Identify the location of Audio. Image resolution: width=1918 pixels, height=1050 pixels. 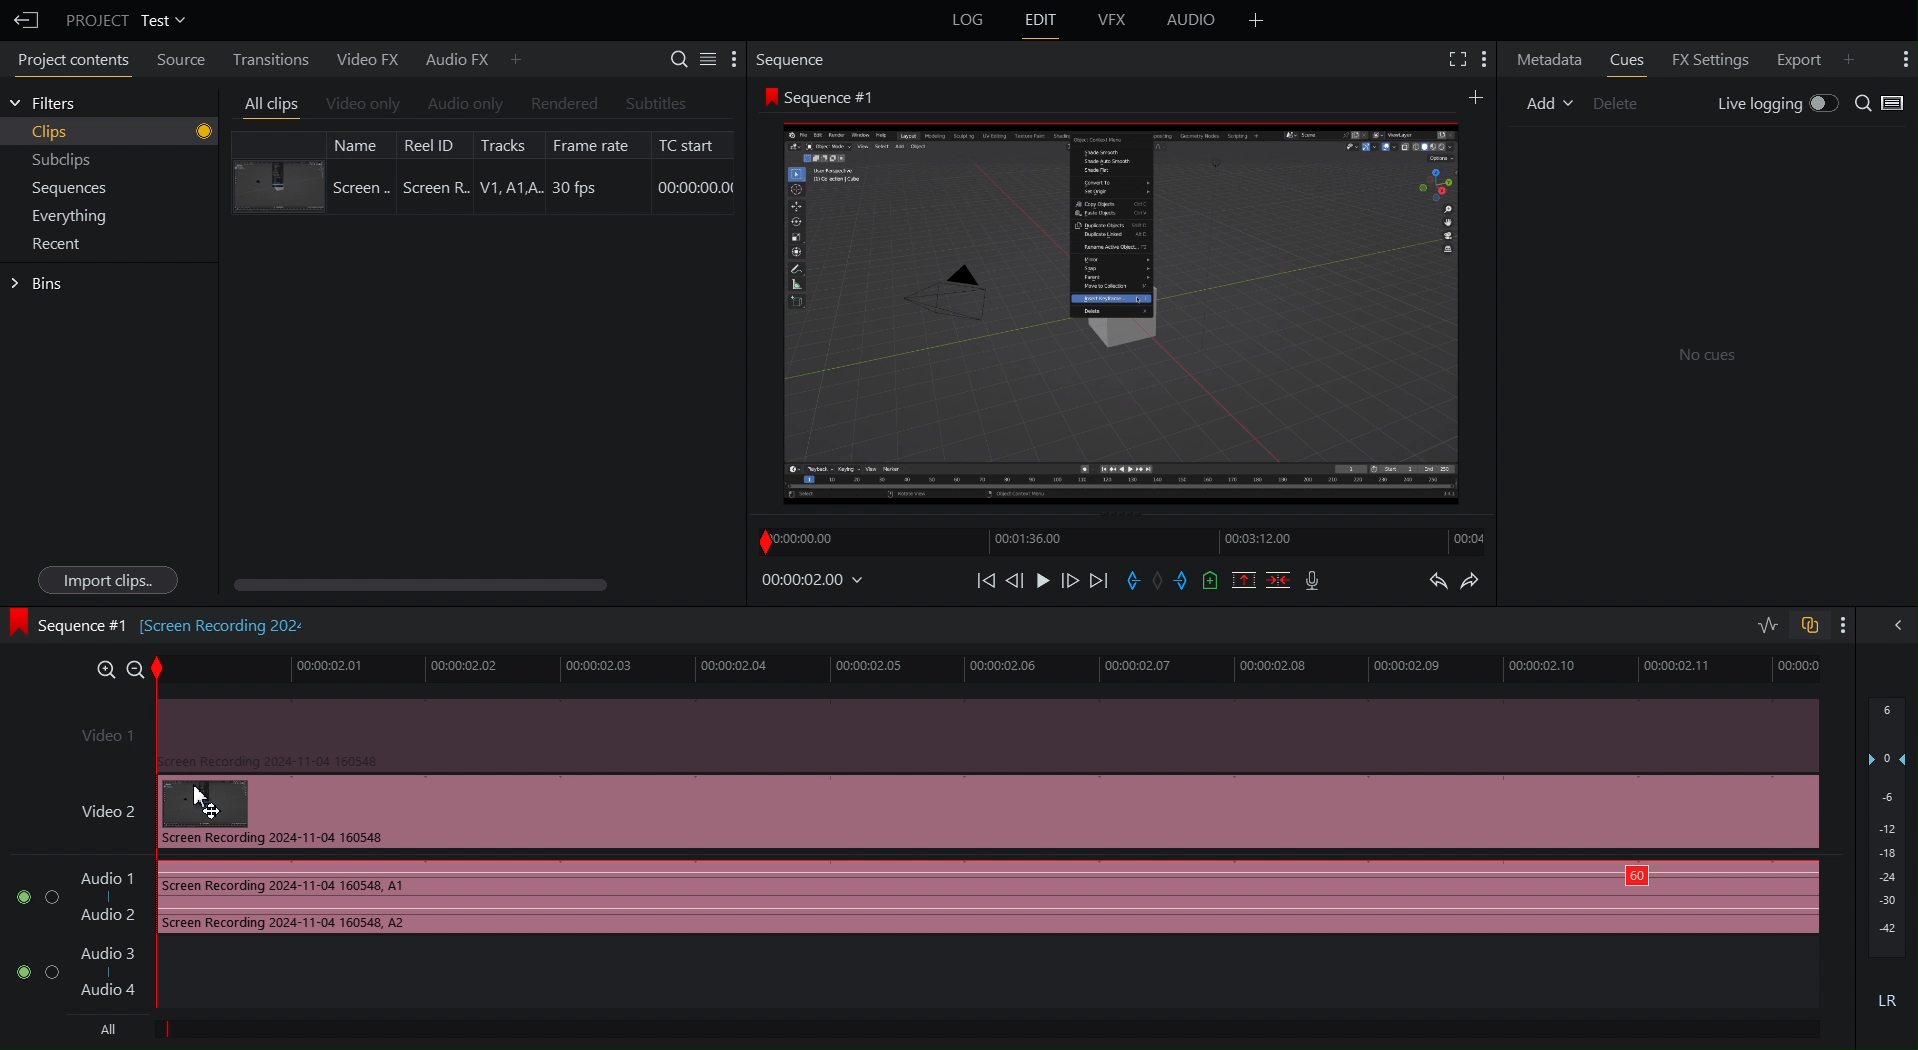
(1188, 21).